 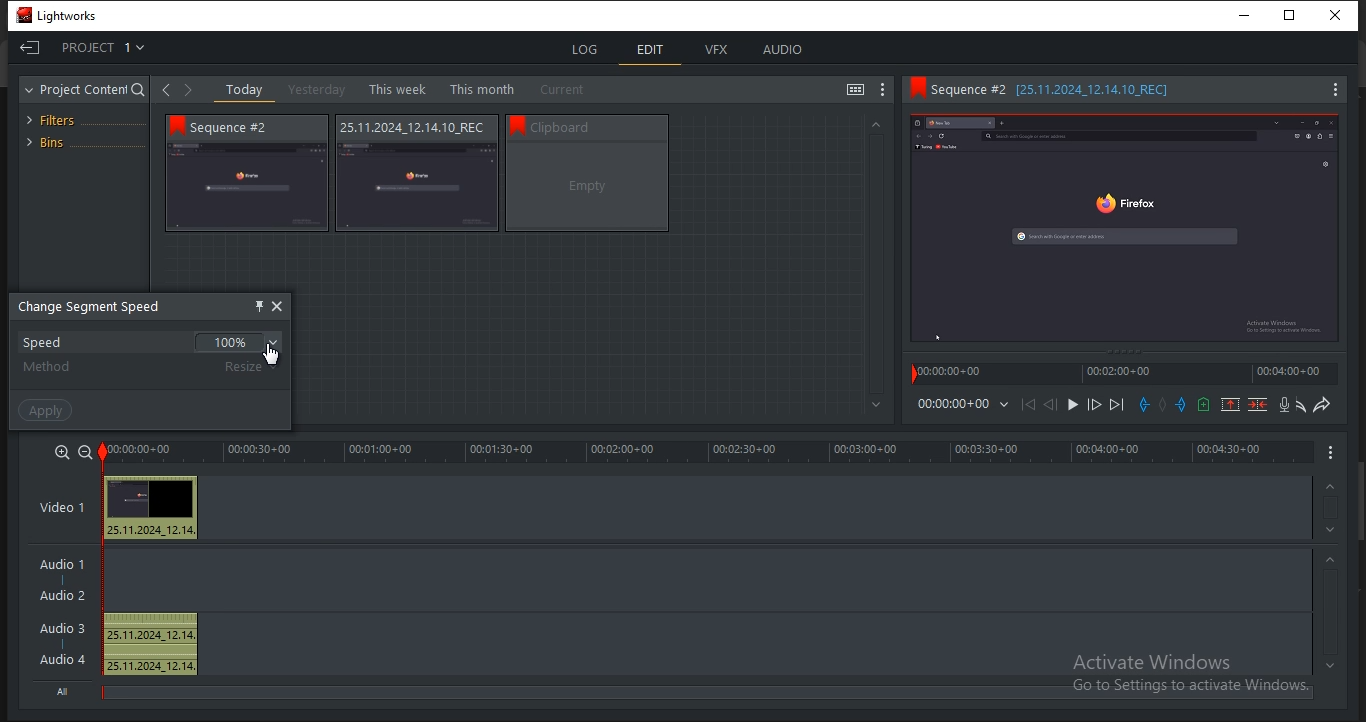 I want to click on Nudge one frame back, so click(x=1051, y=405).